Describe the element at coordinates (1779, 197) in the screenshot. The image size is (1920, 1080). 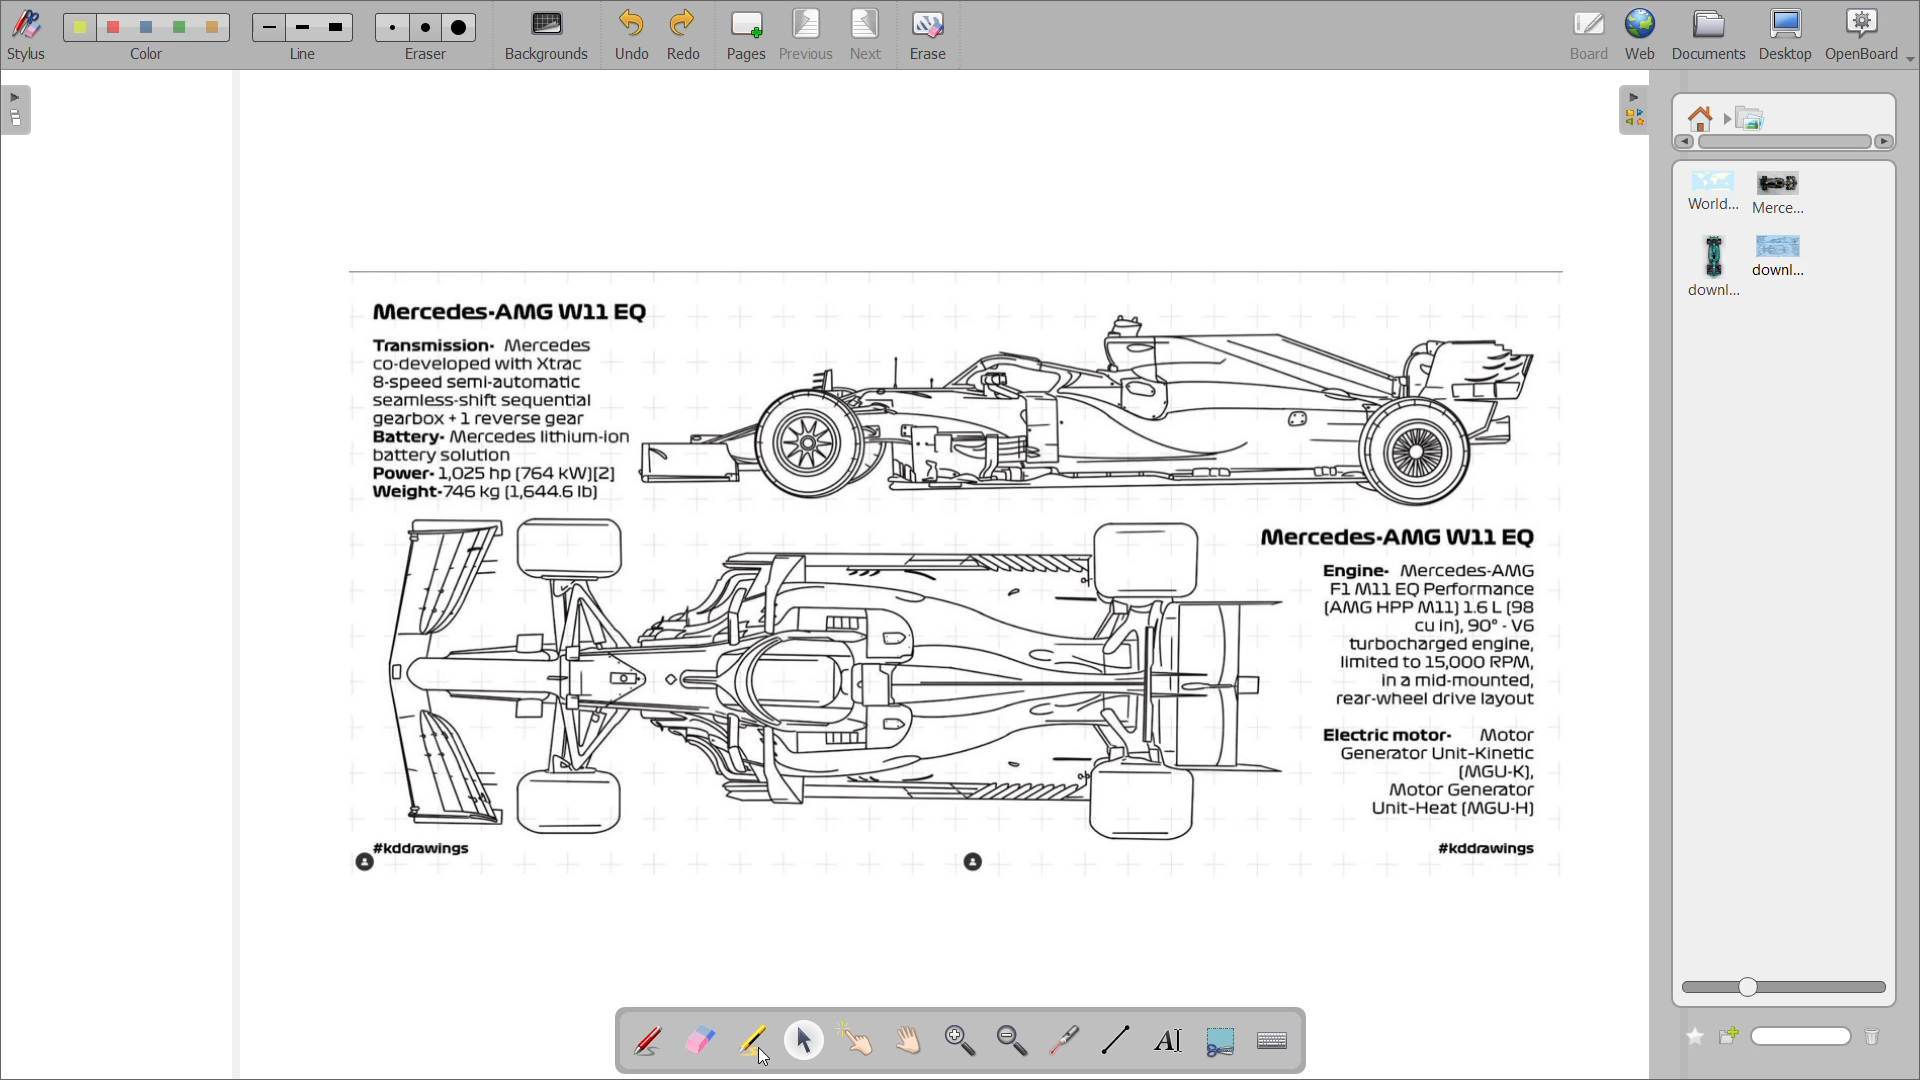
I see `image 2` at that location.